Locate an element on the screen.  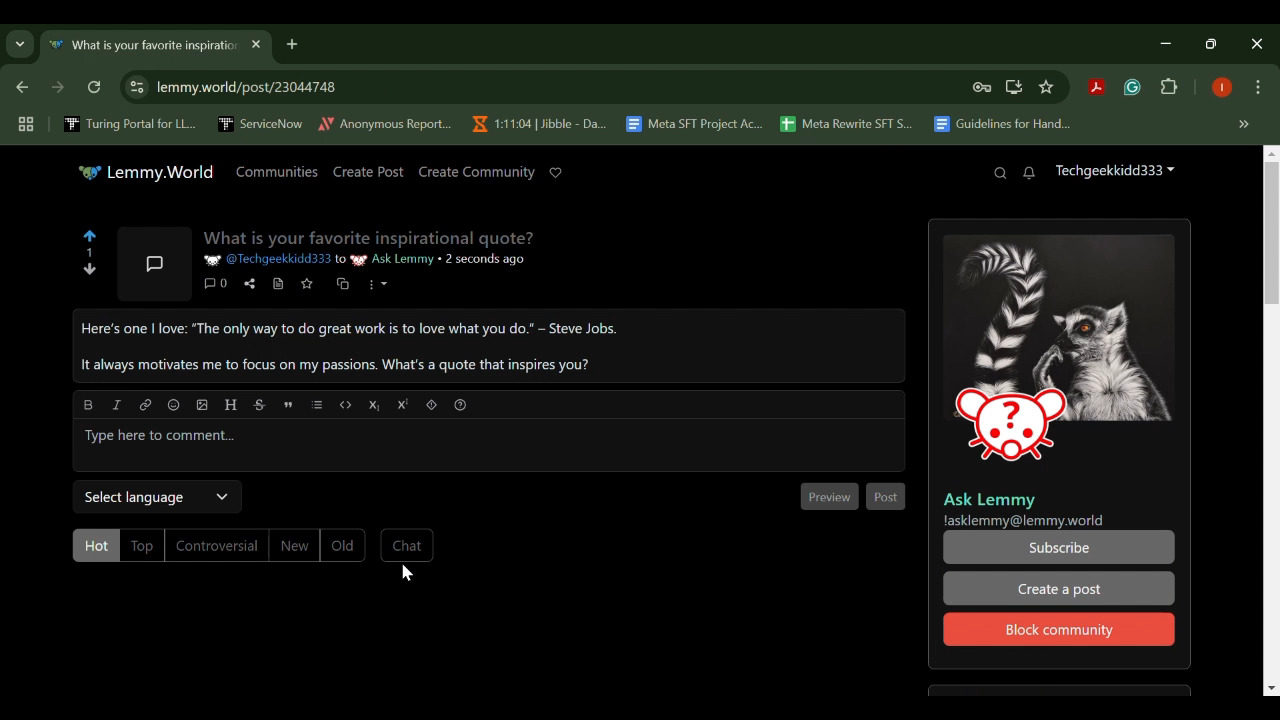
Save is located at coordinates (307, 285).